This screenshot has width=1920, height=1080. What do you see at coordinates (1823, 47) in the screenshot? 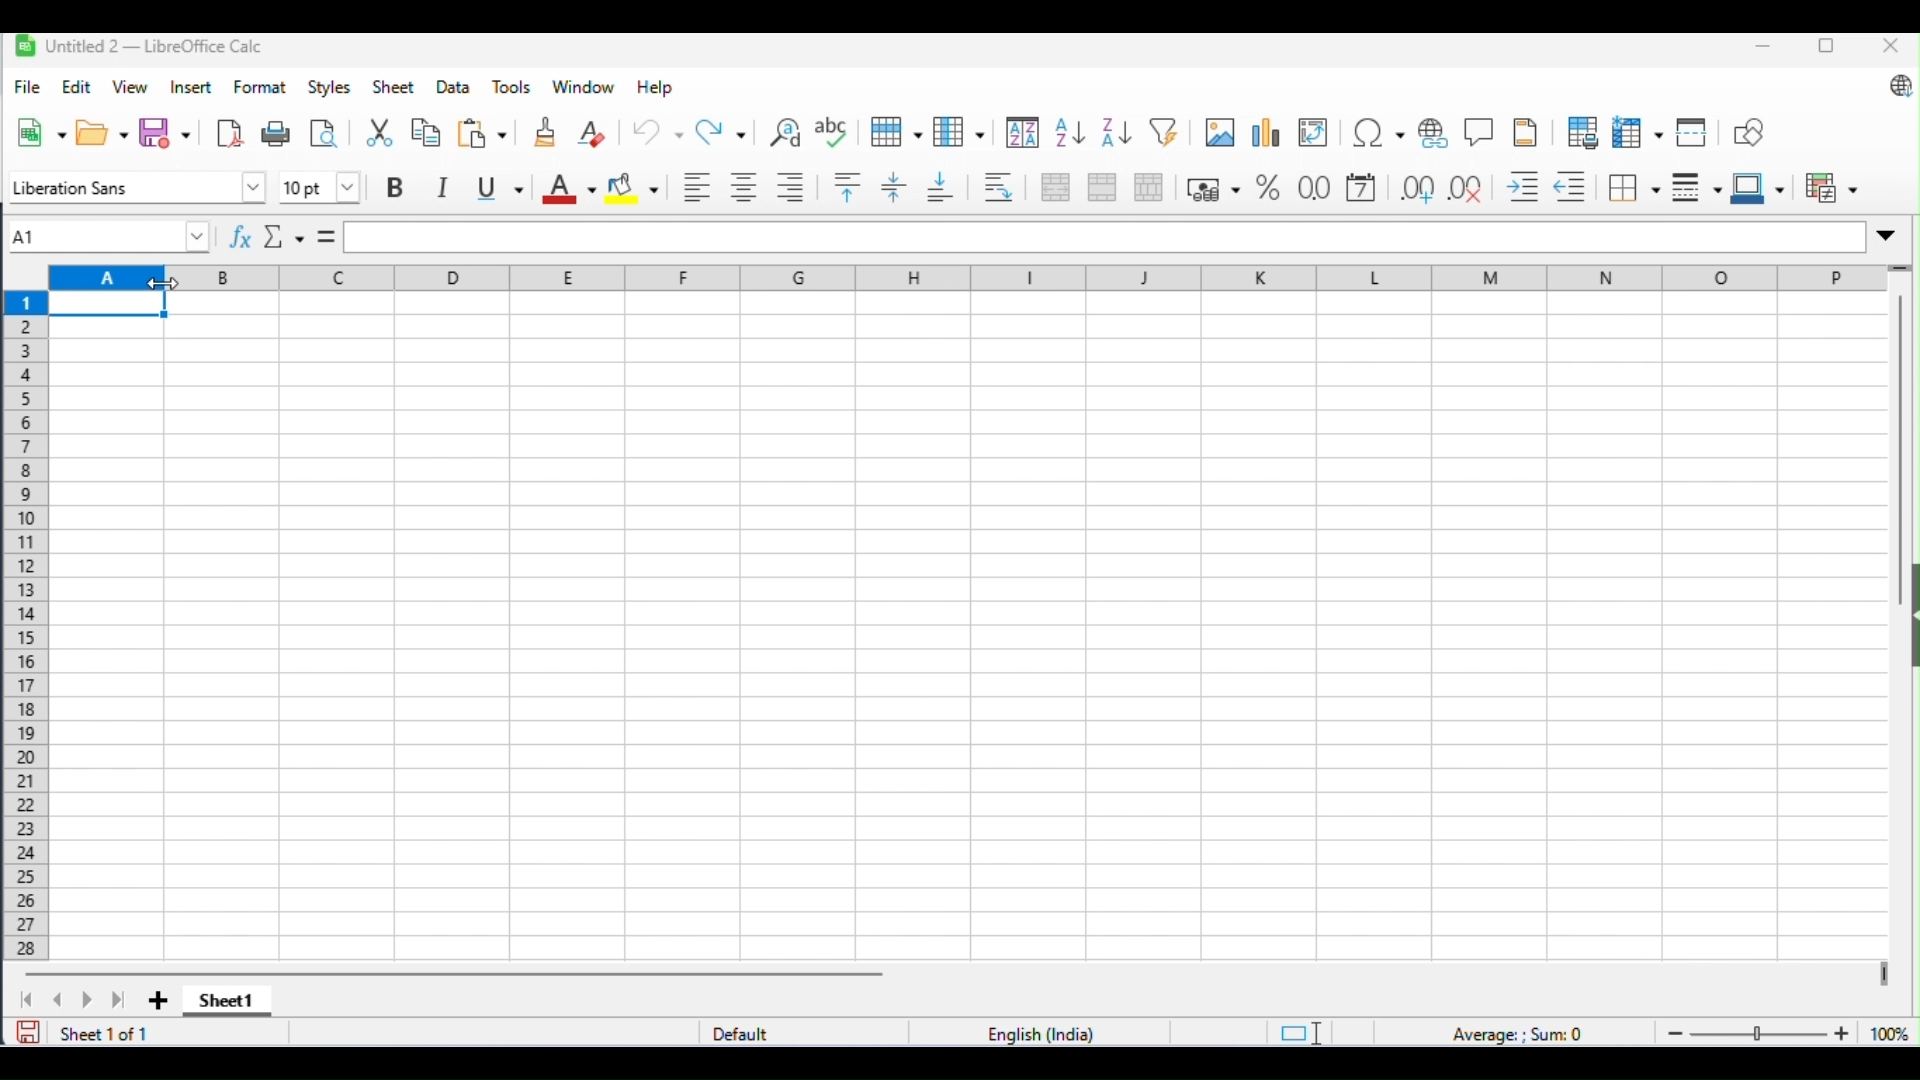
I see `maximize` at bounding box center [1823, 47].